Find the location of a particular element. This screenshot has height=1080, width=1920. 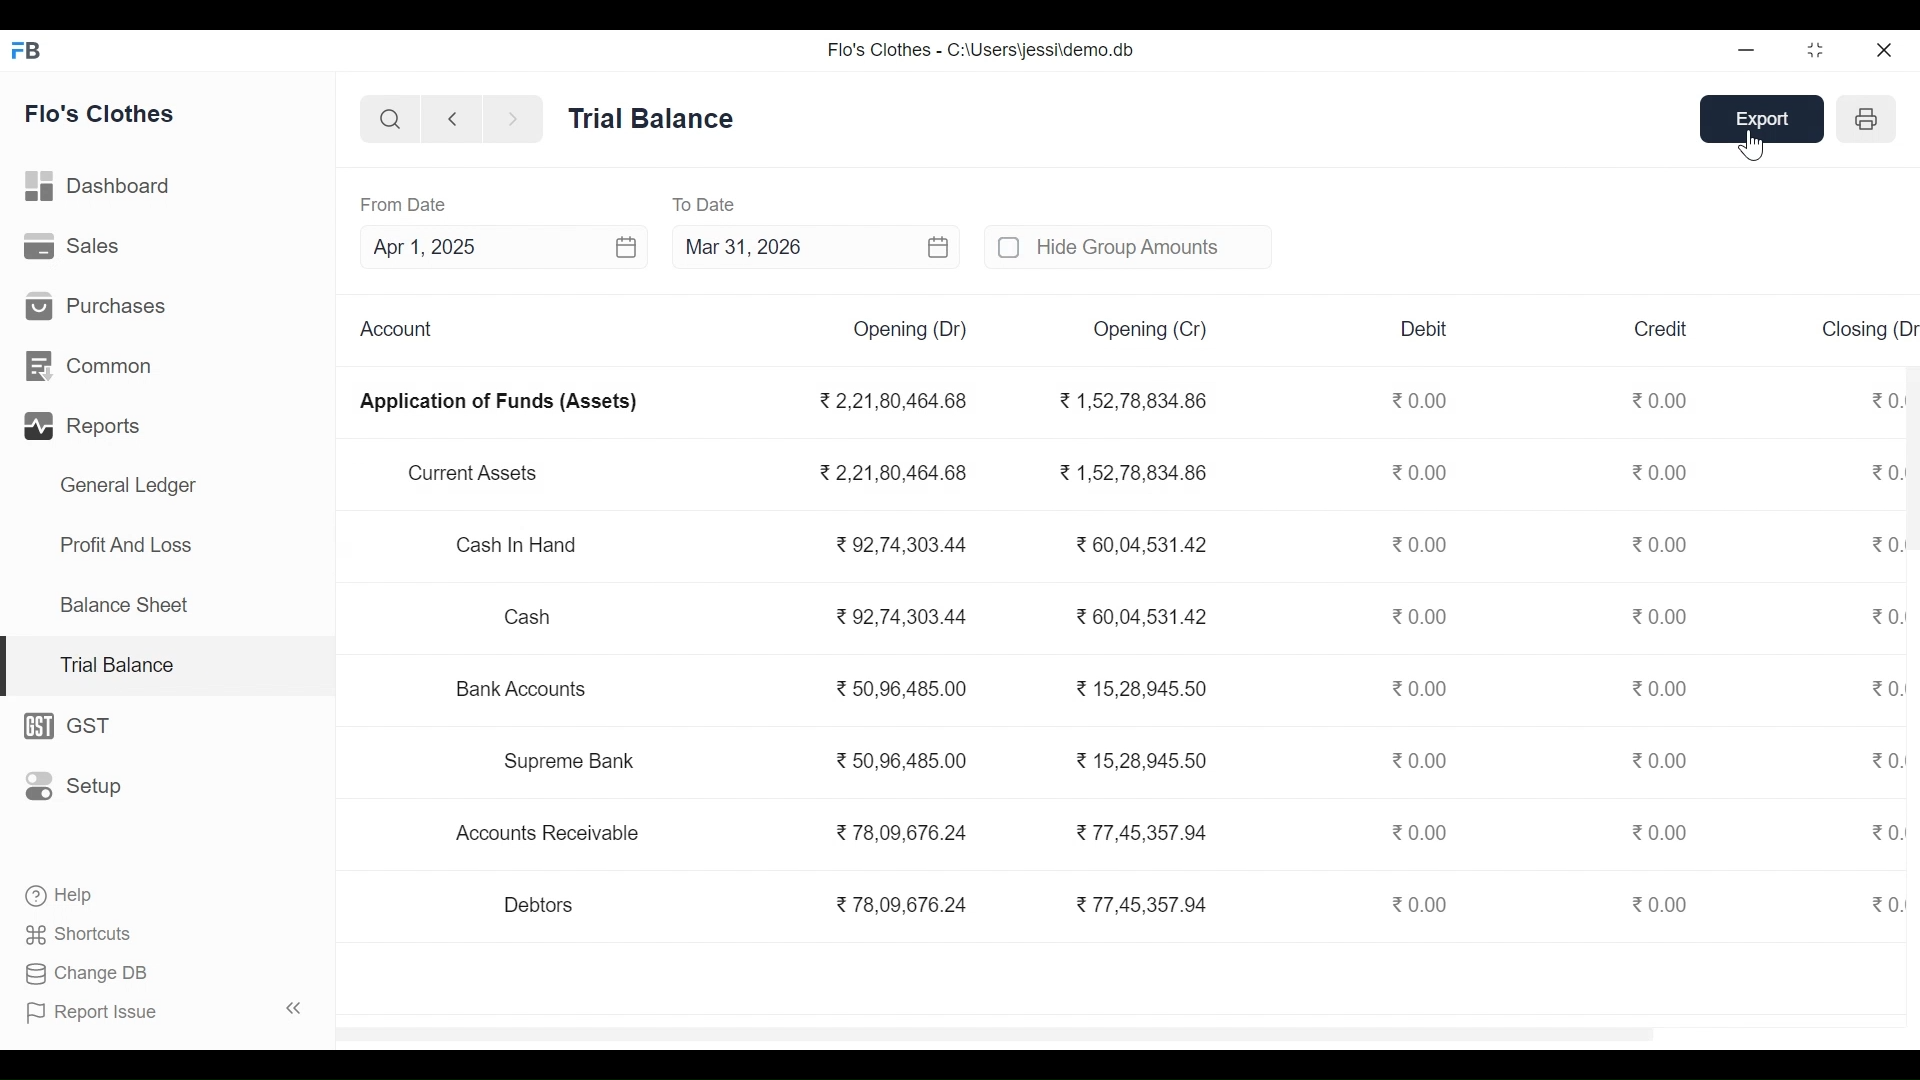

0.00 is located at coordinates (1418, 903).